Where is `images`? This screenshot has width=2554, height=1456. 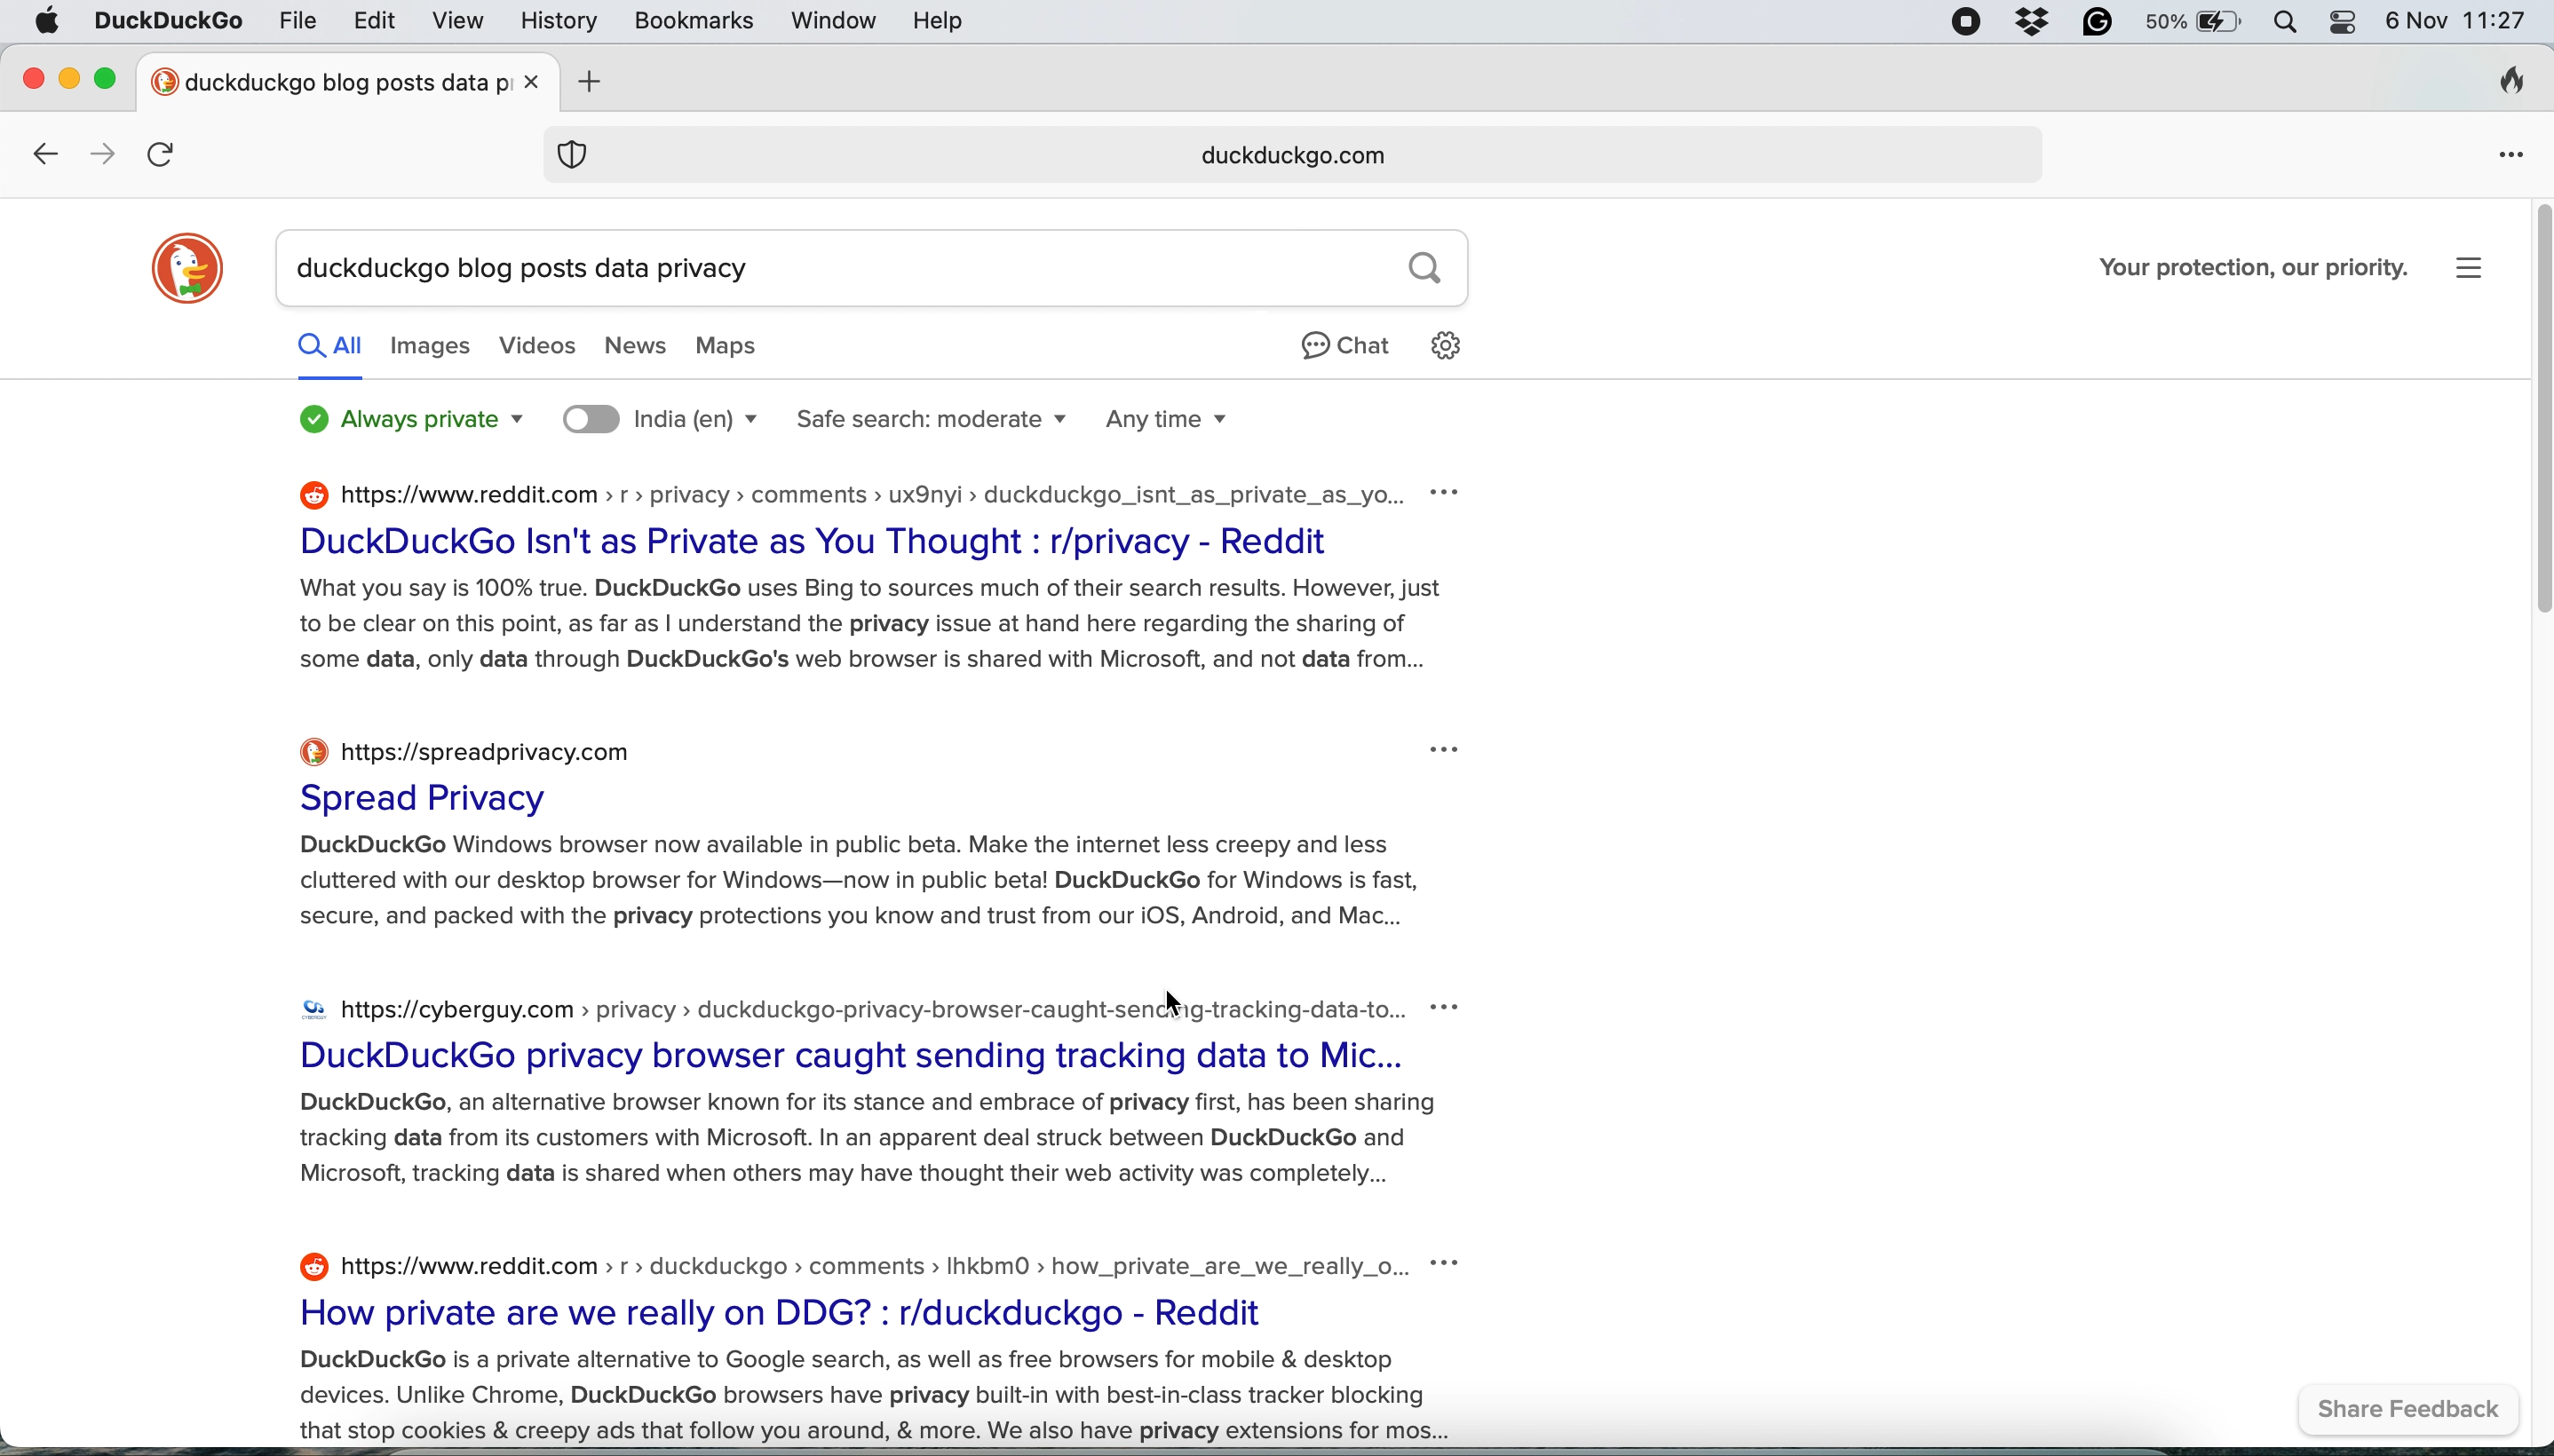 images is located at coordinates (435, 350).